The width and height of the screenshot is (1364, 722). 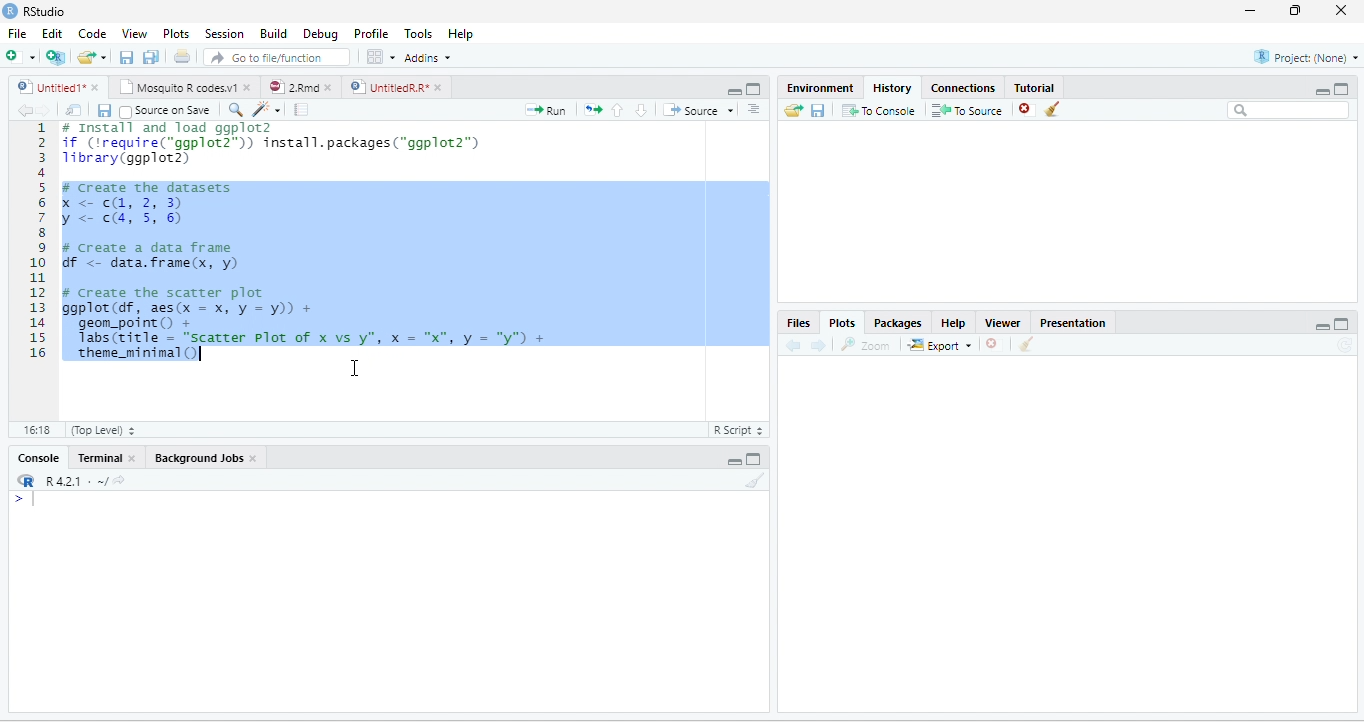 What do you see at coordinates (1322, 326) in the screenshot?
I see `Minimize` at bounding box center [1322, 326].